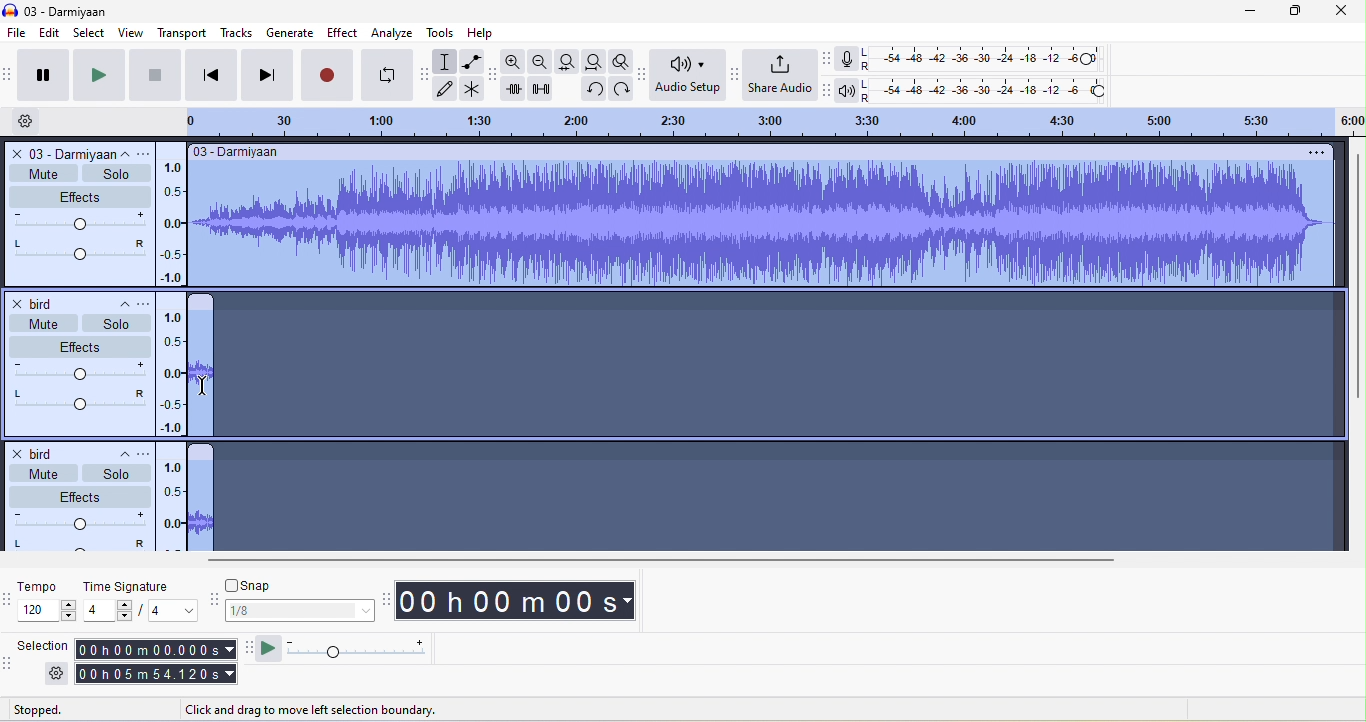 The height and width of the screenshot is (722, 1366). What do you see at coordinates (170, 372) in the screenshot?
I see `linear` at bounding box center [170, 372].